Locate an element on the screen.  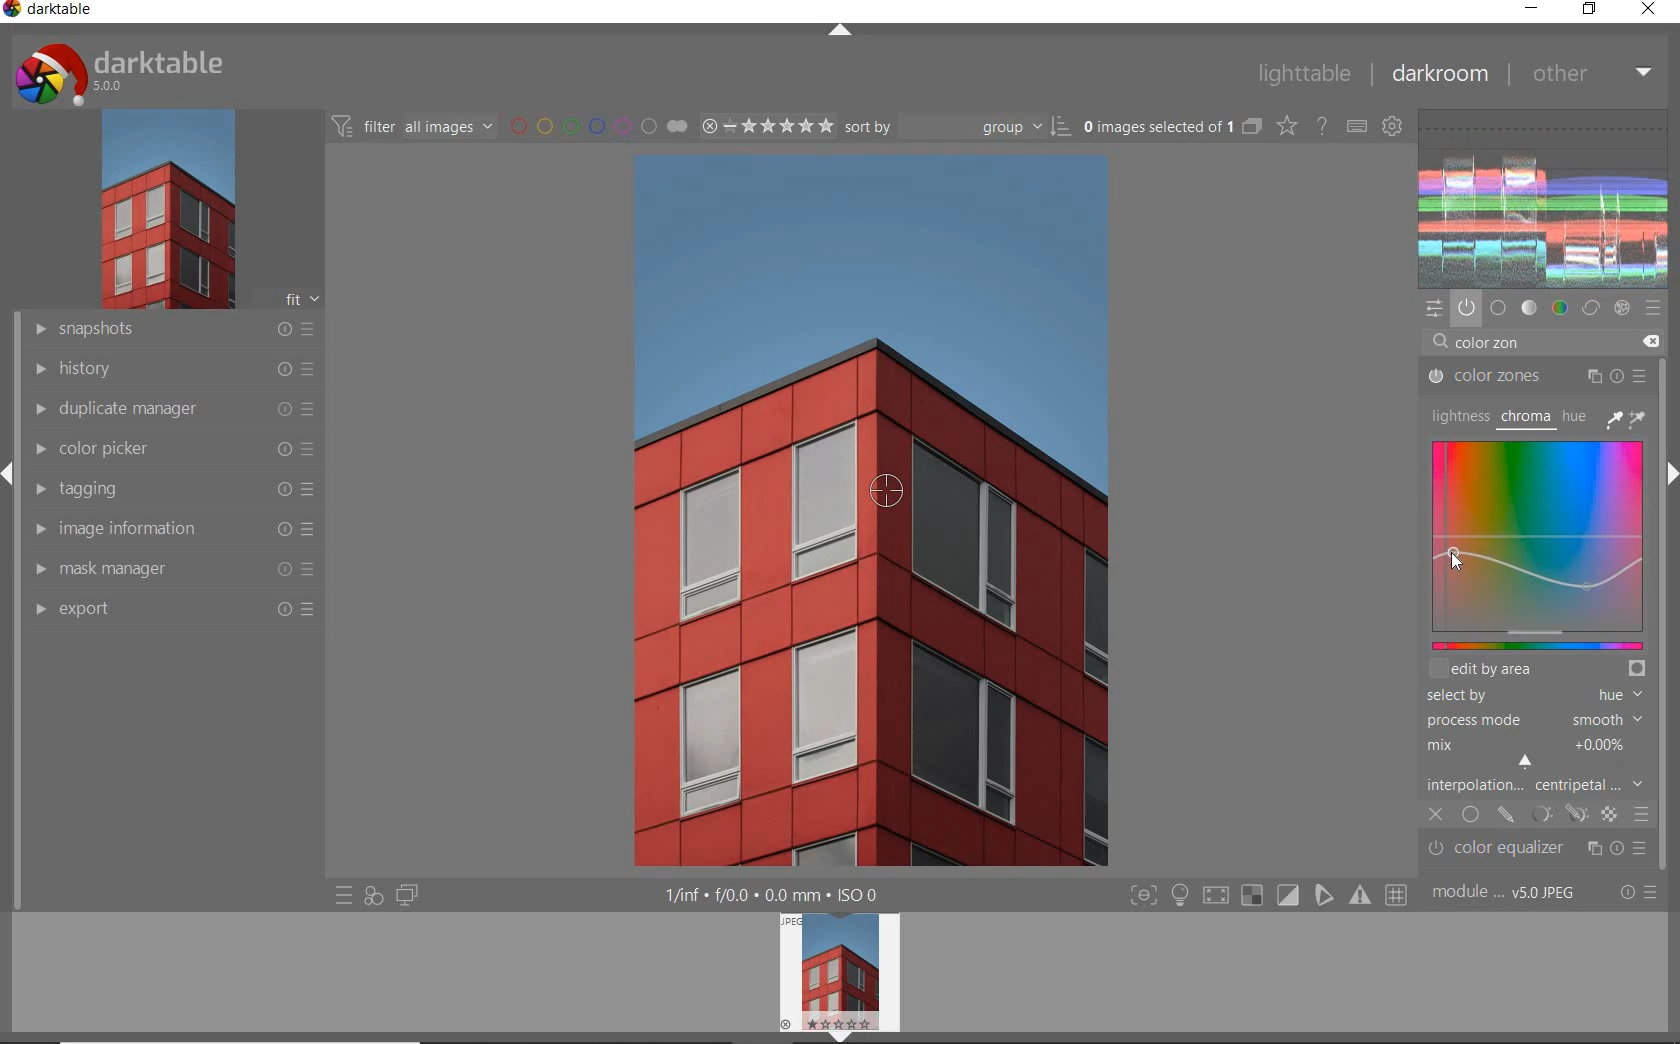
MIX is located at coordinates (1530, 749).